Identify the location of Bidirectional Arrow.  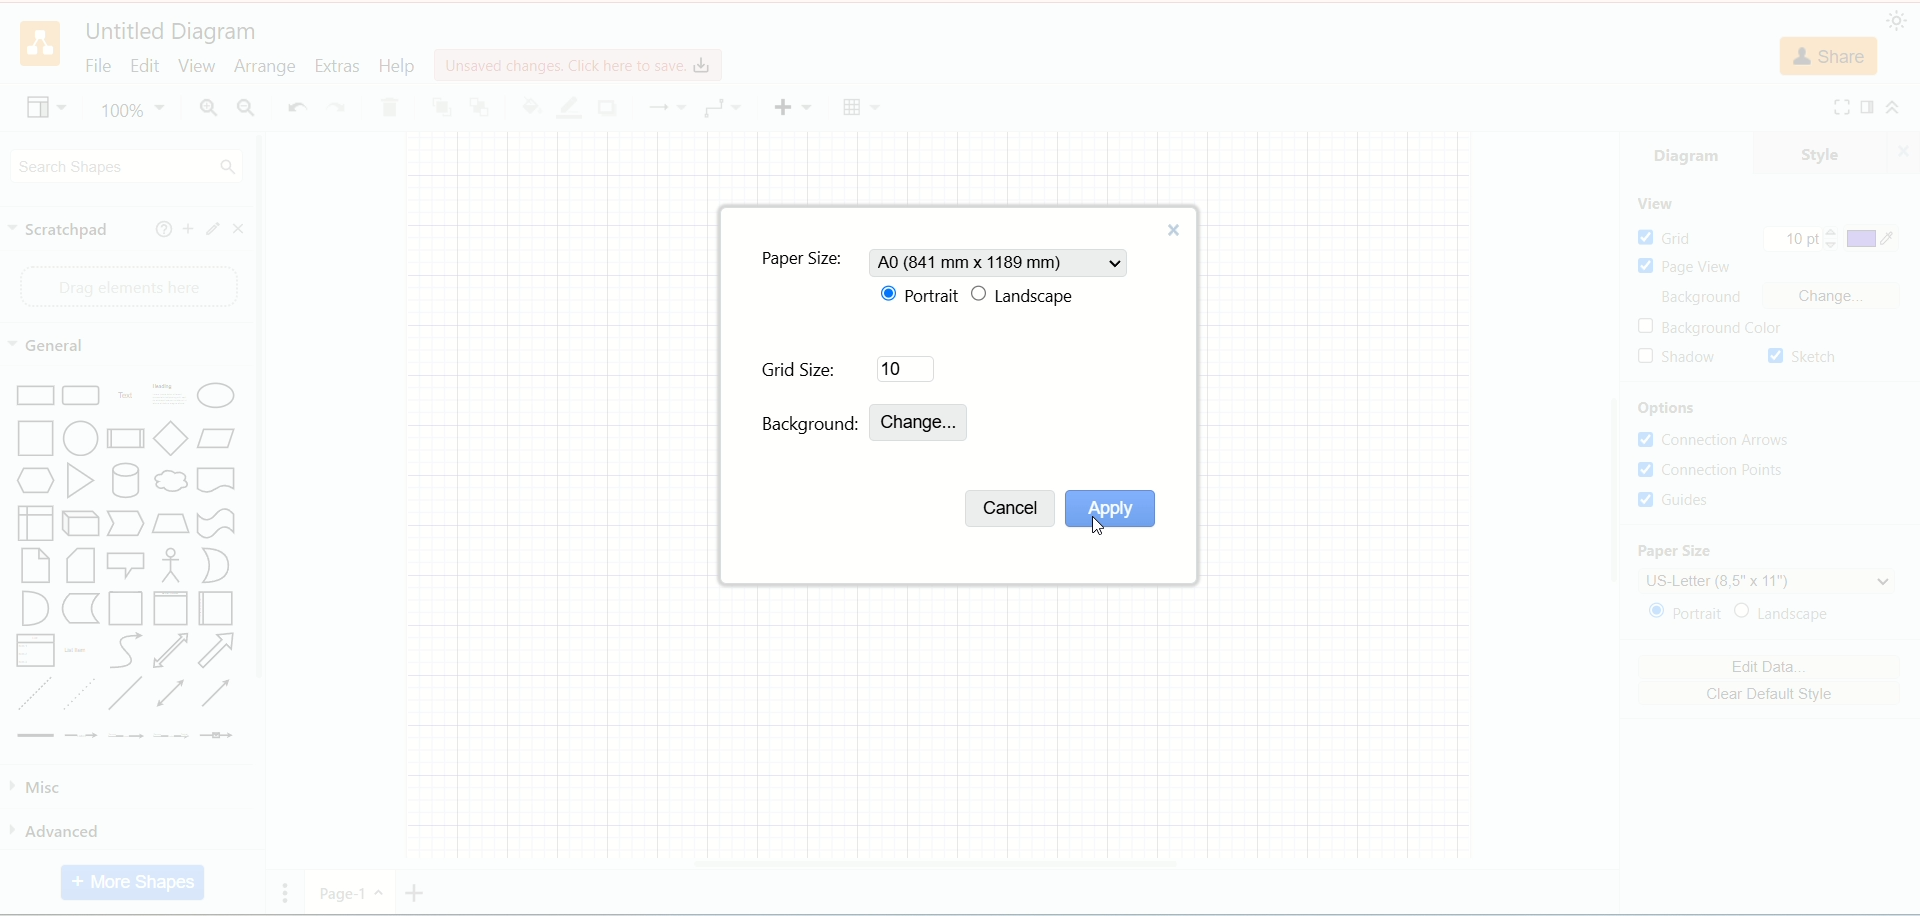
(170, 652).